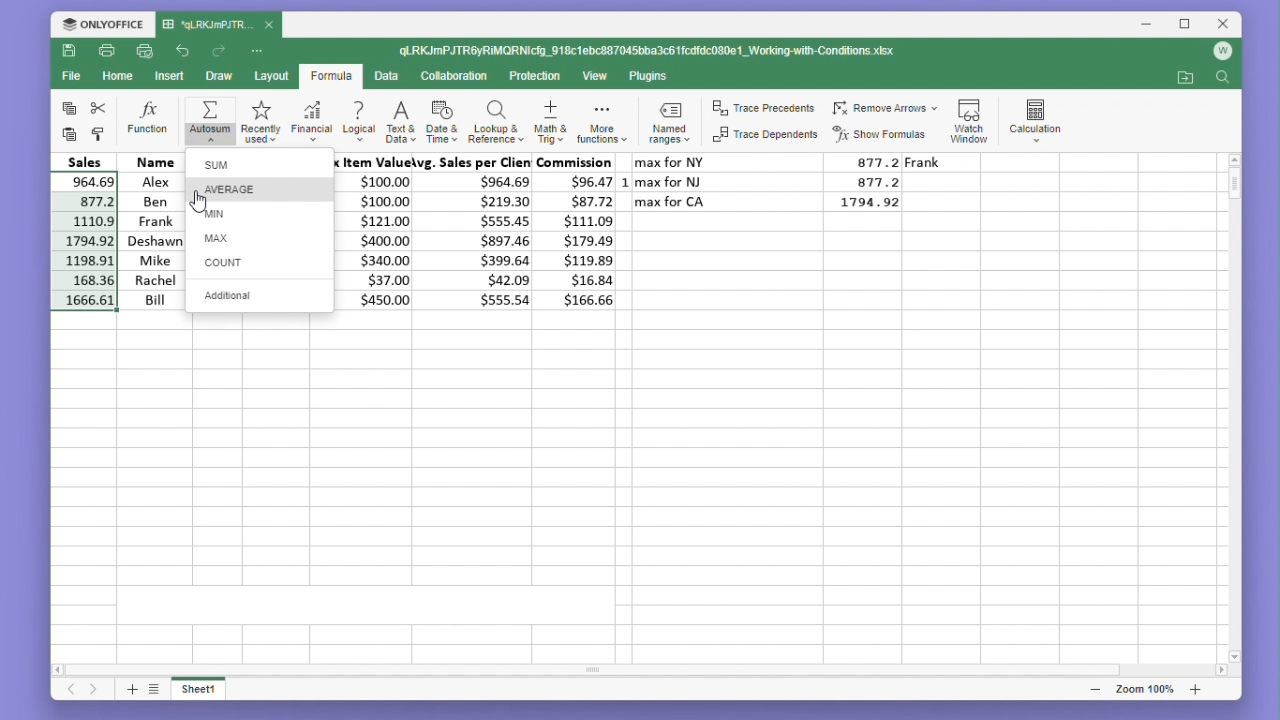 The height and width of the screenshot is (720, 1280). I want to click on Text and data, so click(399, 119).